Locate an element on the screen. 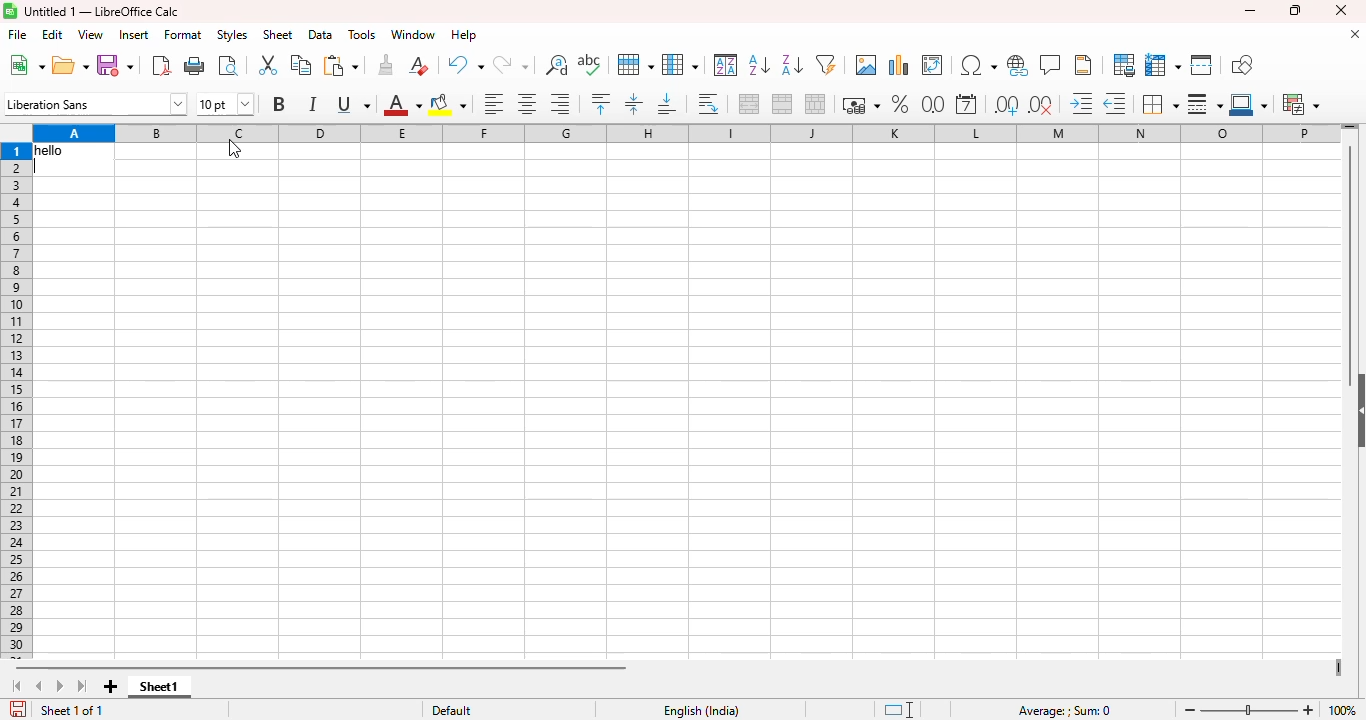  conditional is located at coordinates (1301, 105).